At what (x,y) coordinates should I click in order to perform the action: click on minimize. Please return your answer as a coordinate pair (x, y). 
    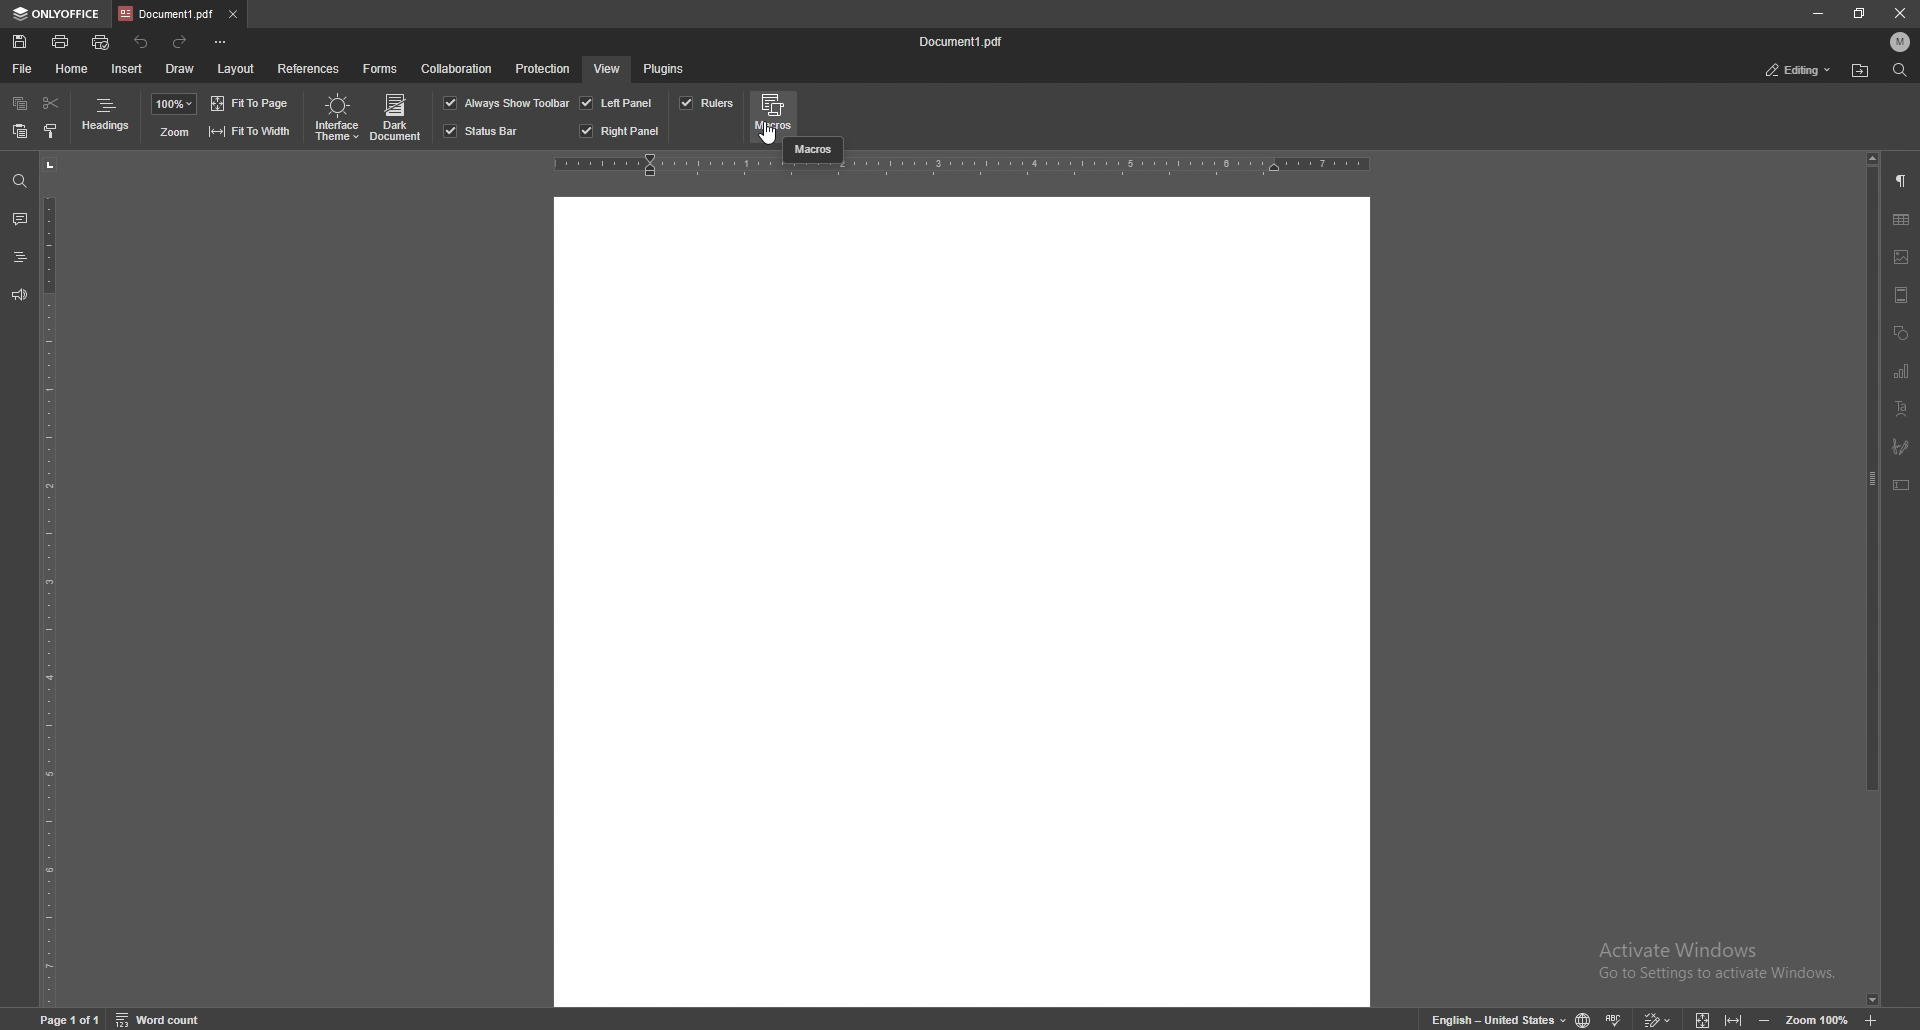
    Looking at the image, I should click on (1819, 14).